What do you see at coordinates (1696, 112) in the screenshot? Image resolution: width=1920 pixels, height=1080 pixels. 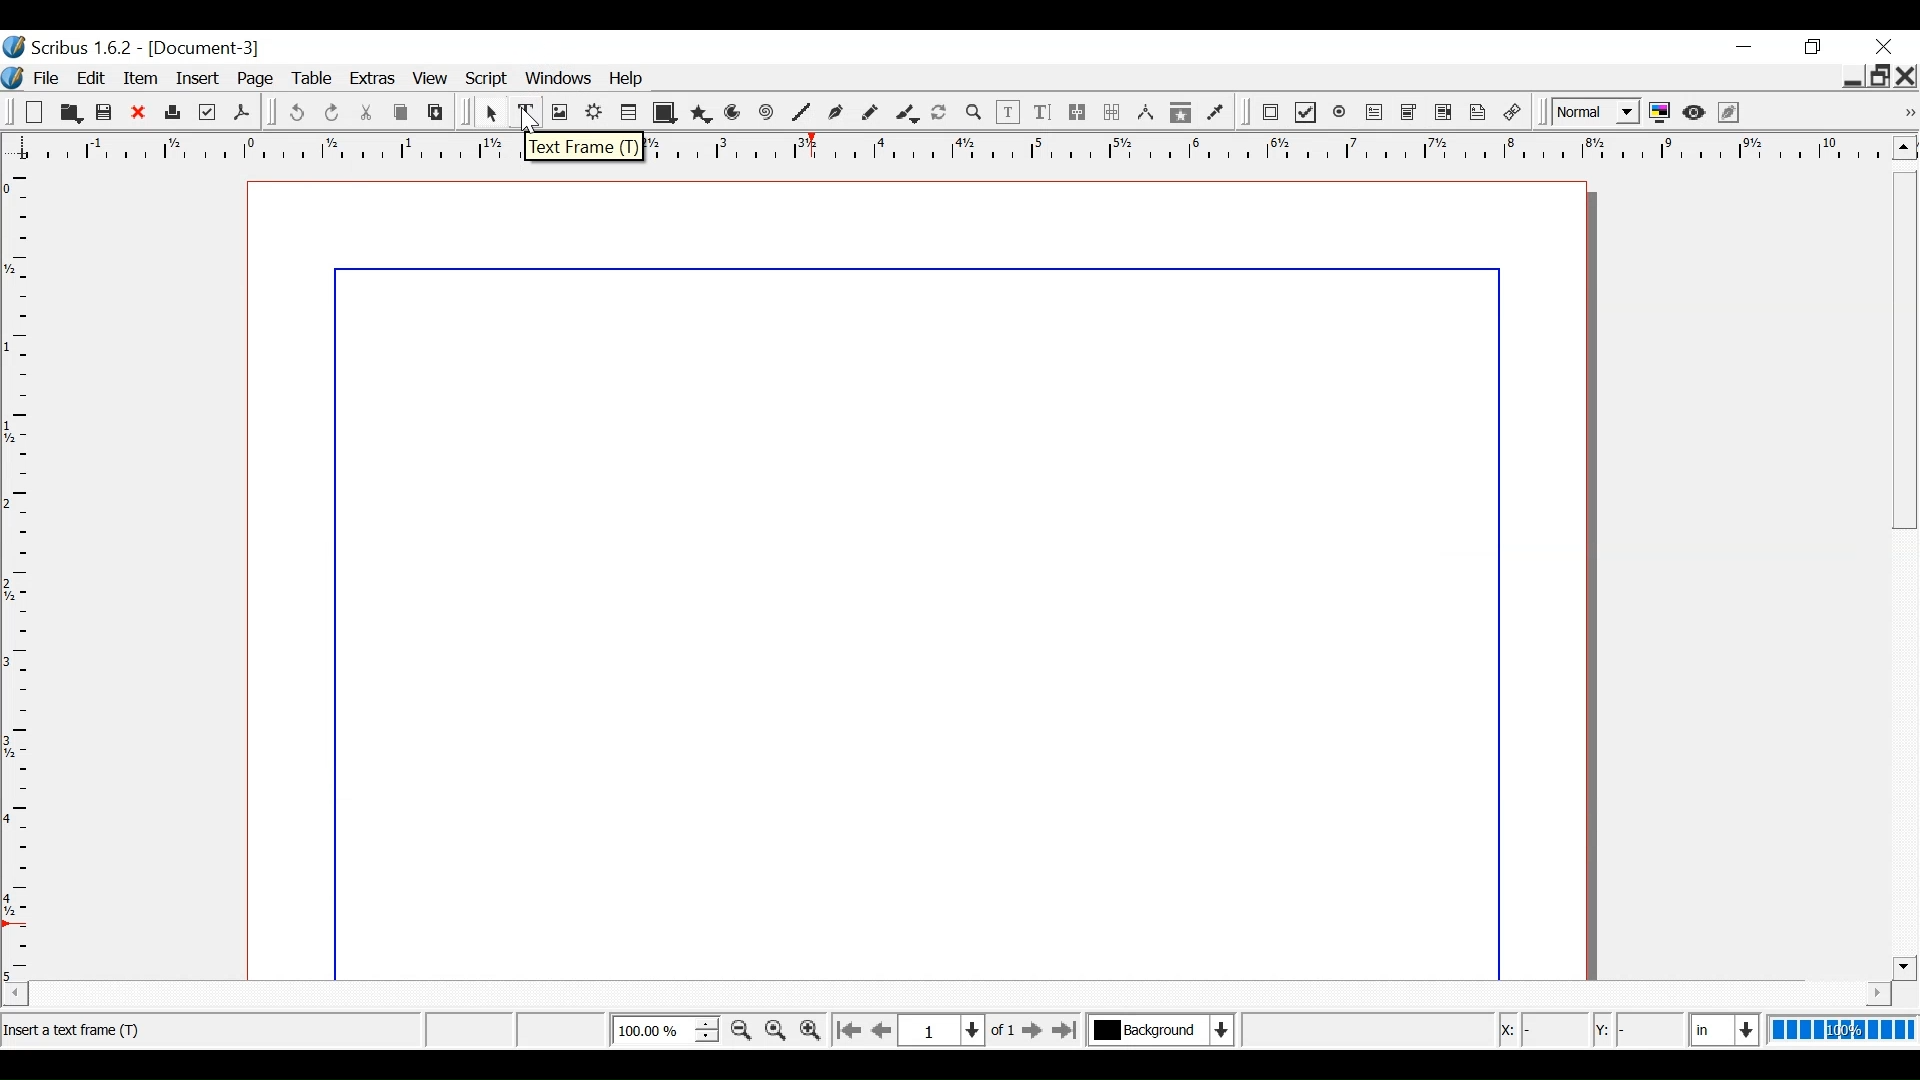 I see `Preview mode` at bounding box center [1696, 112].